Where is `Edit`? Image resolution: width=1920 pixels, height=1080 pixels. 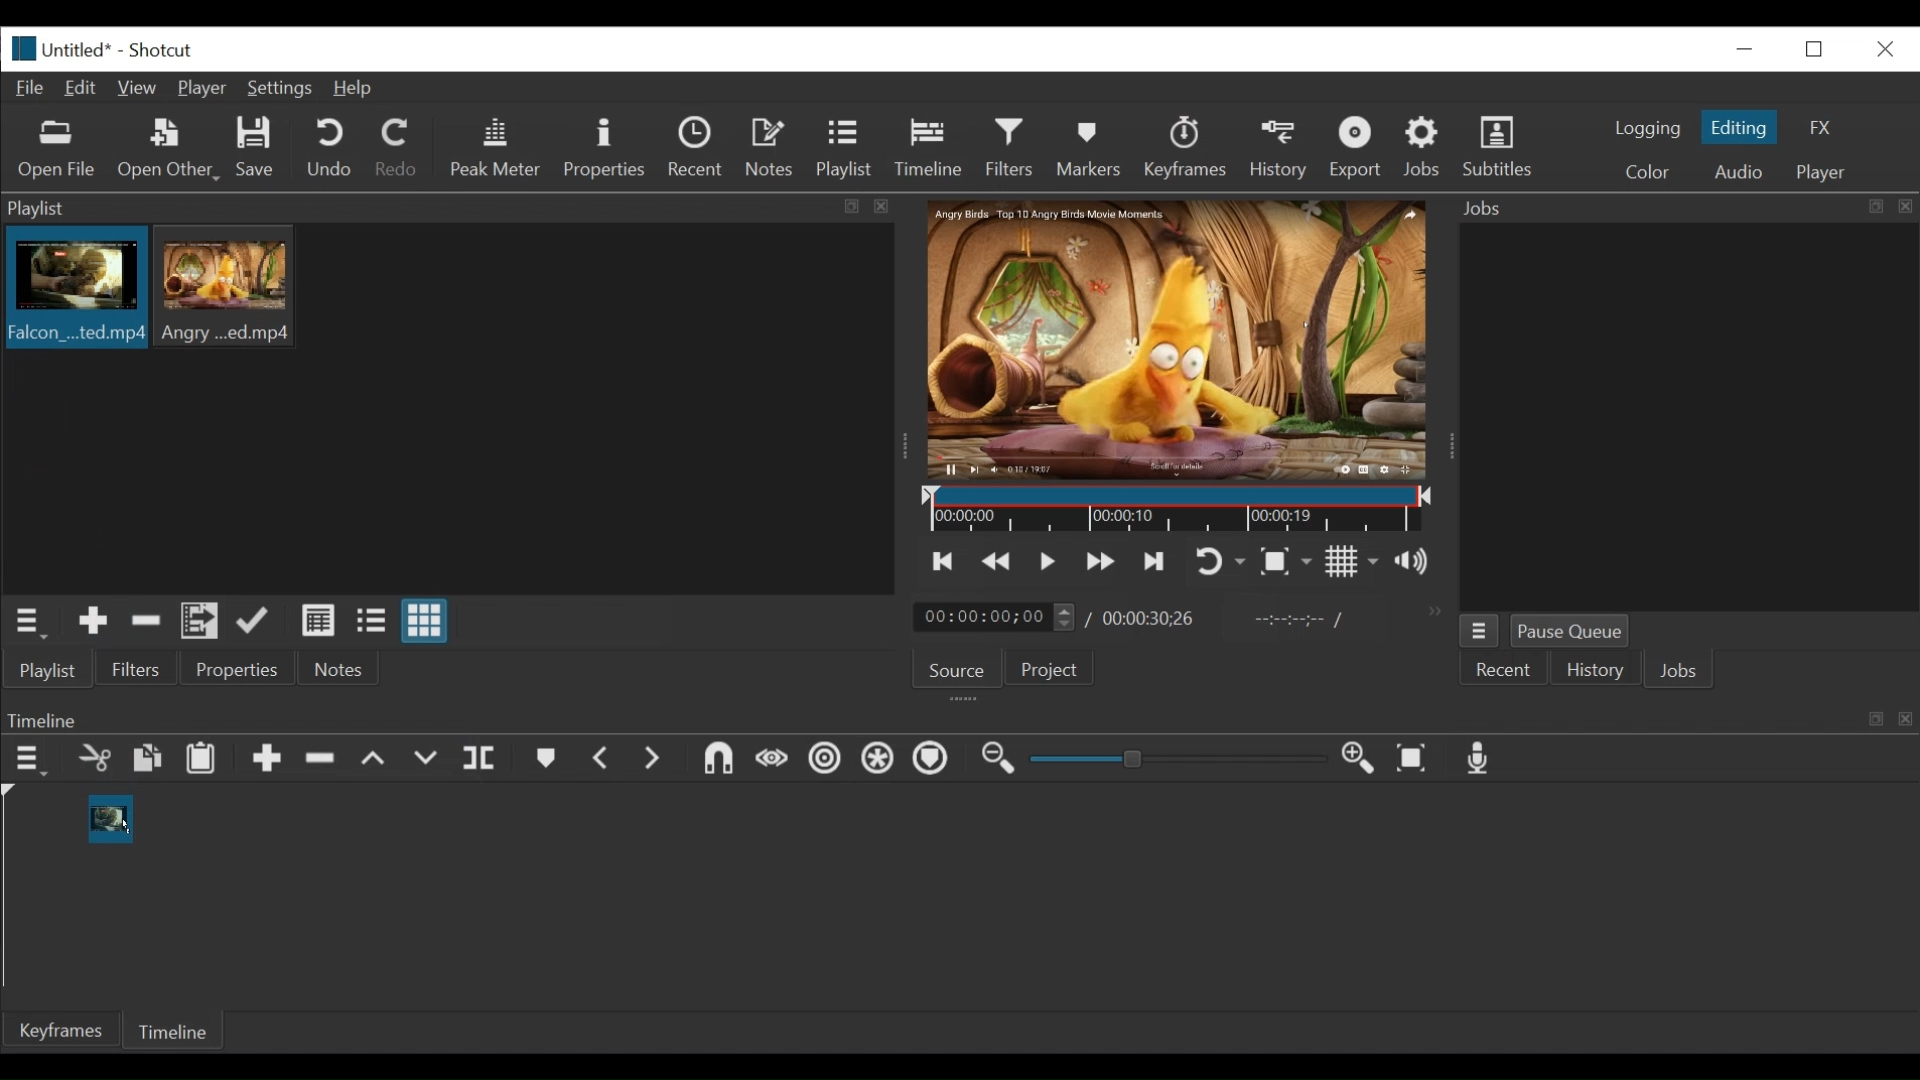 Edit is located at coordinates (85, 86).